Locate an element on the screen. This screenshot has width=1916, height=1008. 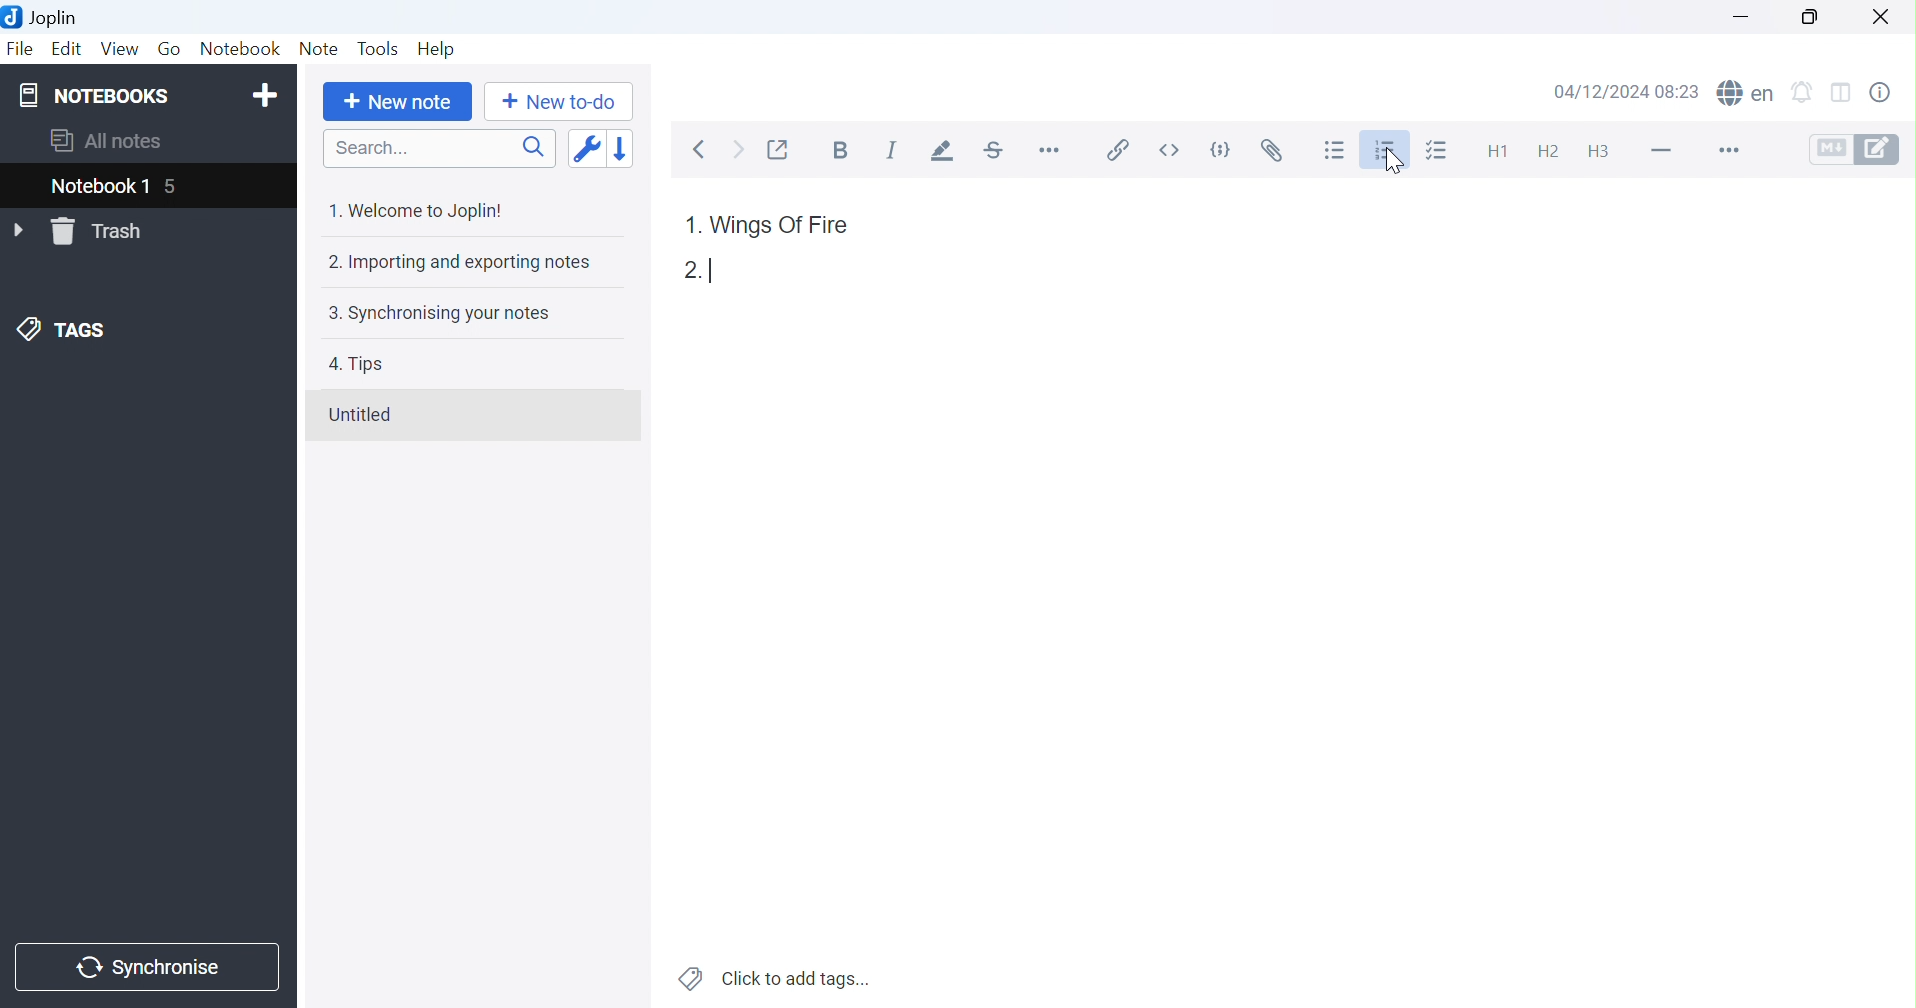
Horizontal is located at coordinates (1051, 153).